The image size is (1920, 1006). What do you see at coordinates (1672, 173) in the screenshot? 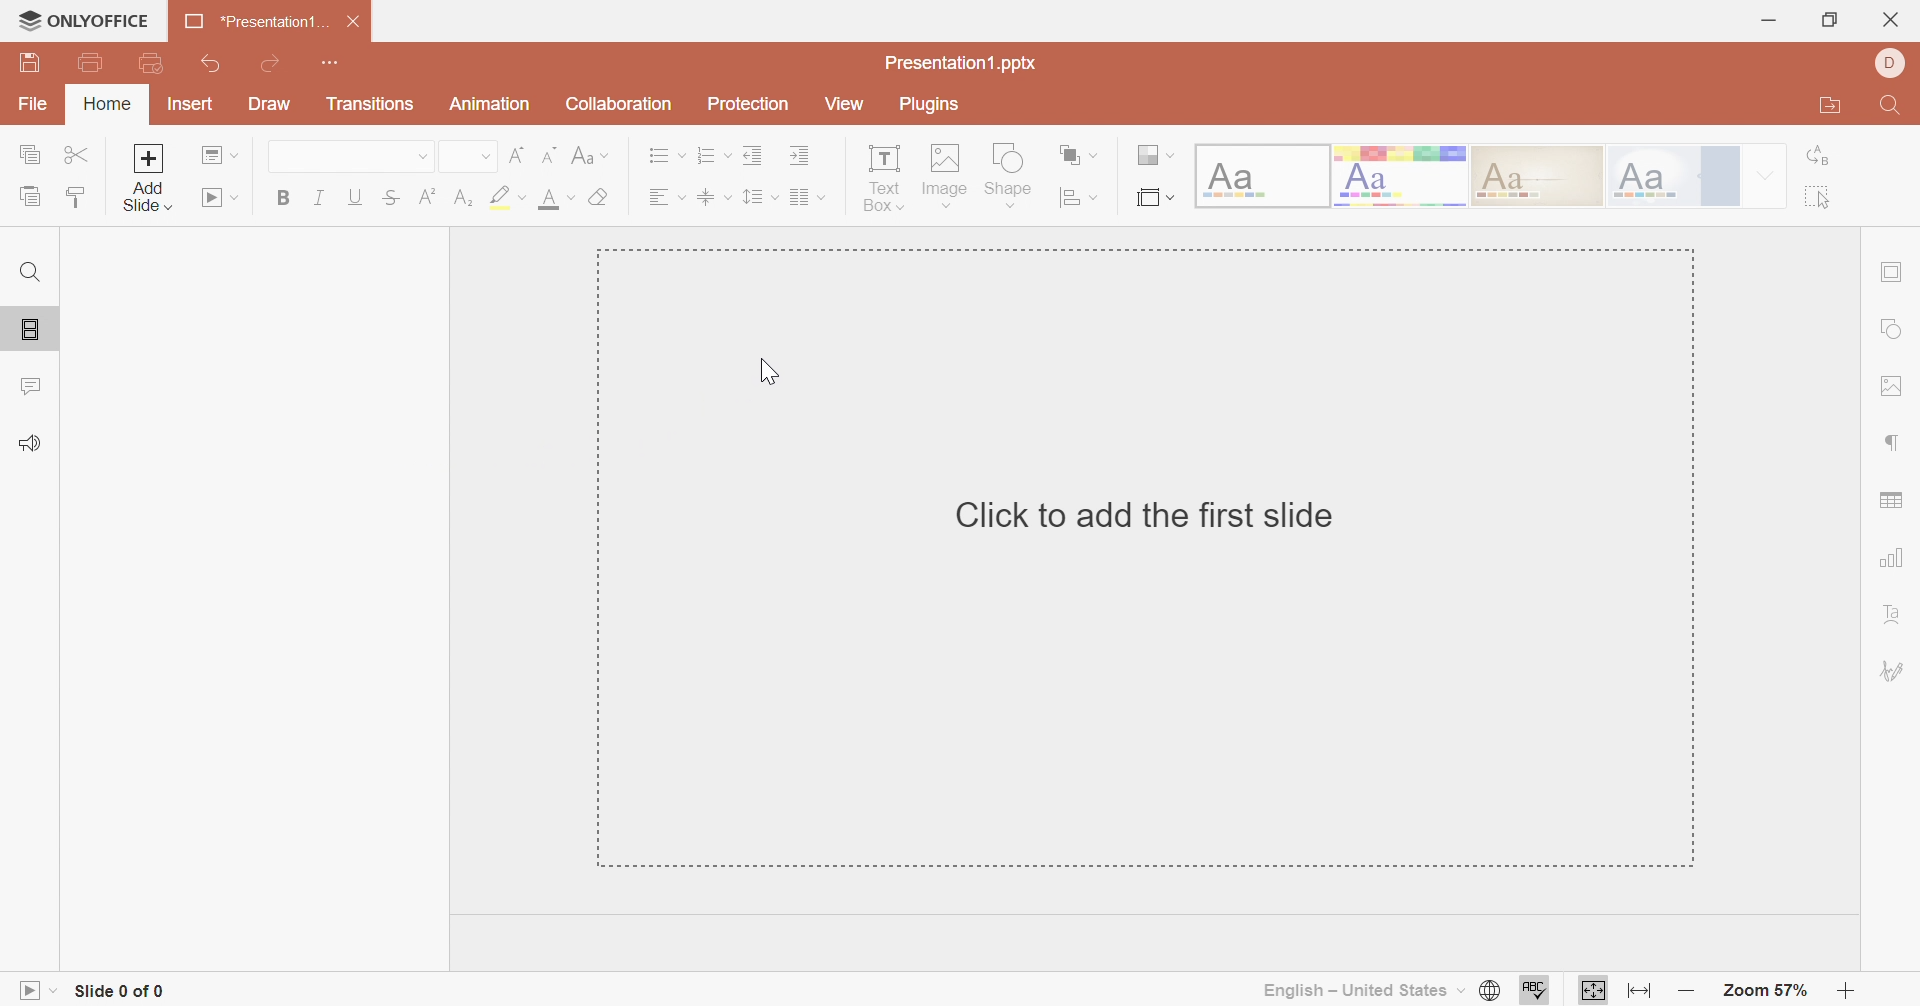
I see `Official` at bounding box center [1672, 173].